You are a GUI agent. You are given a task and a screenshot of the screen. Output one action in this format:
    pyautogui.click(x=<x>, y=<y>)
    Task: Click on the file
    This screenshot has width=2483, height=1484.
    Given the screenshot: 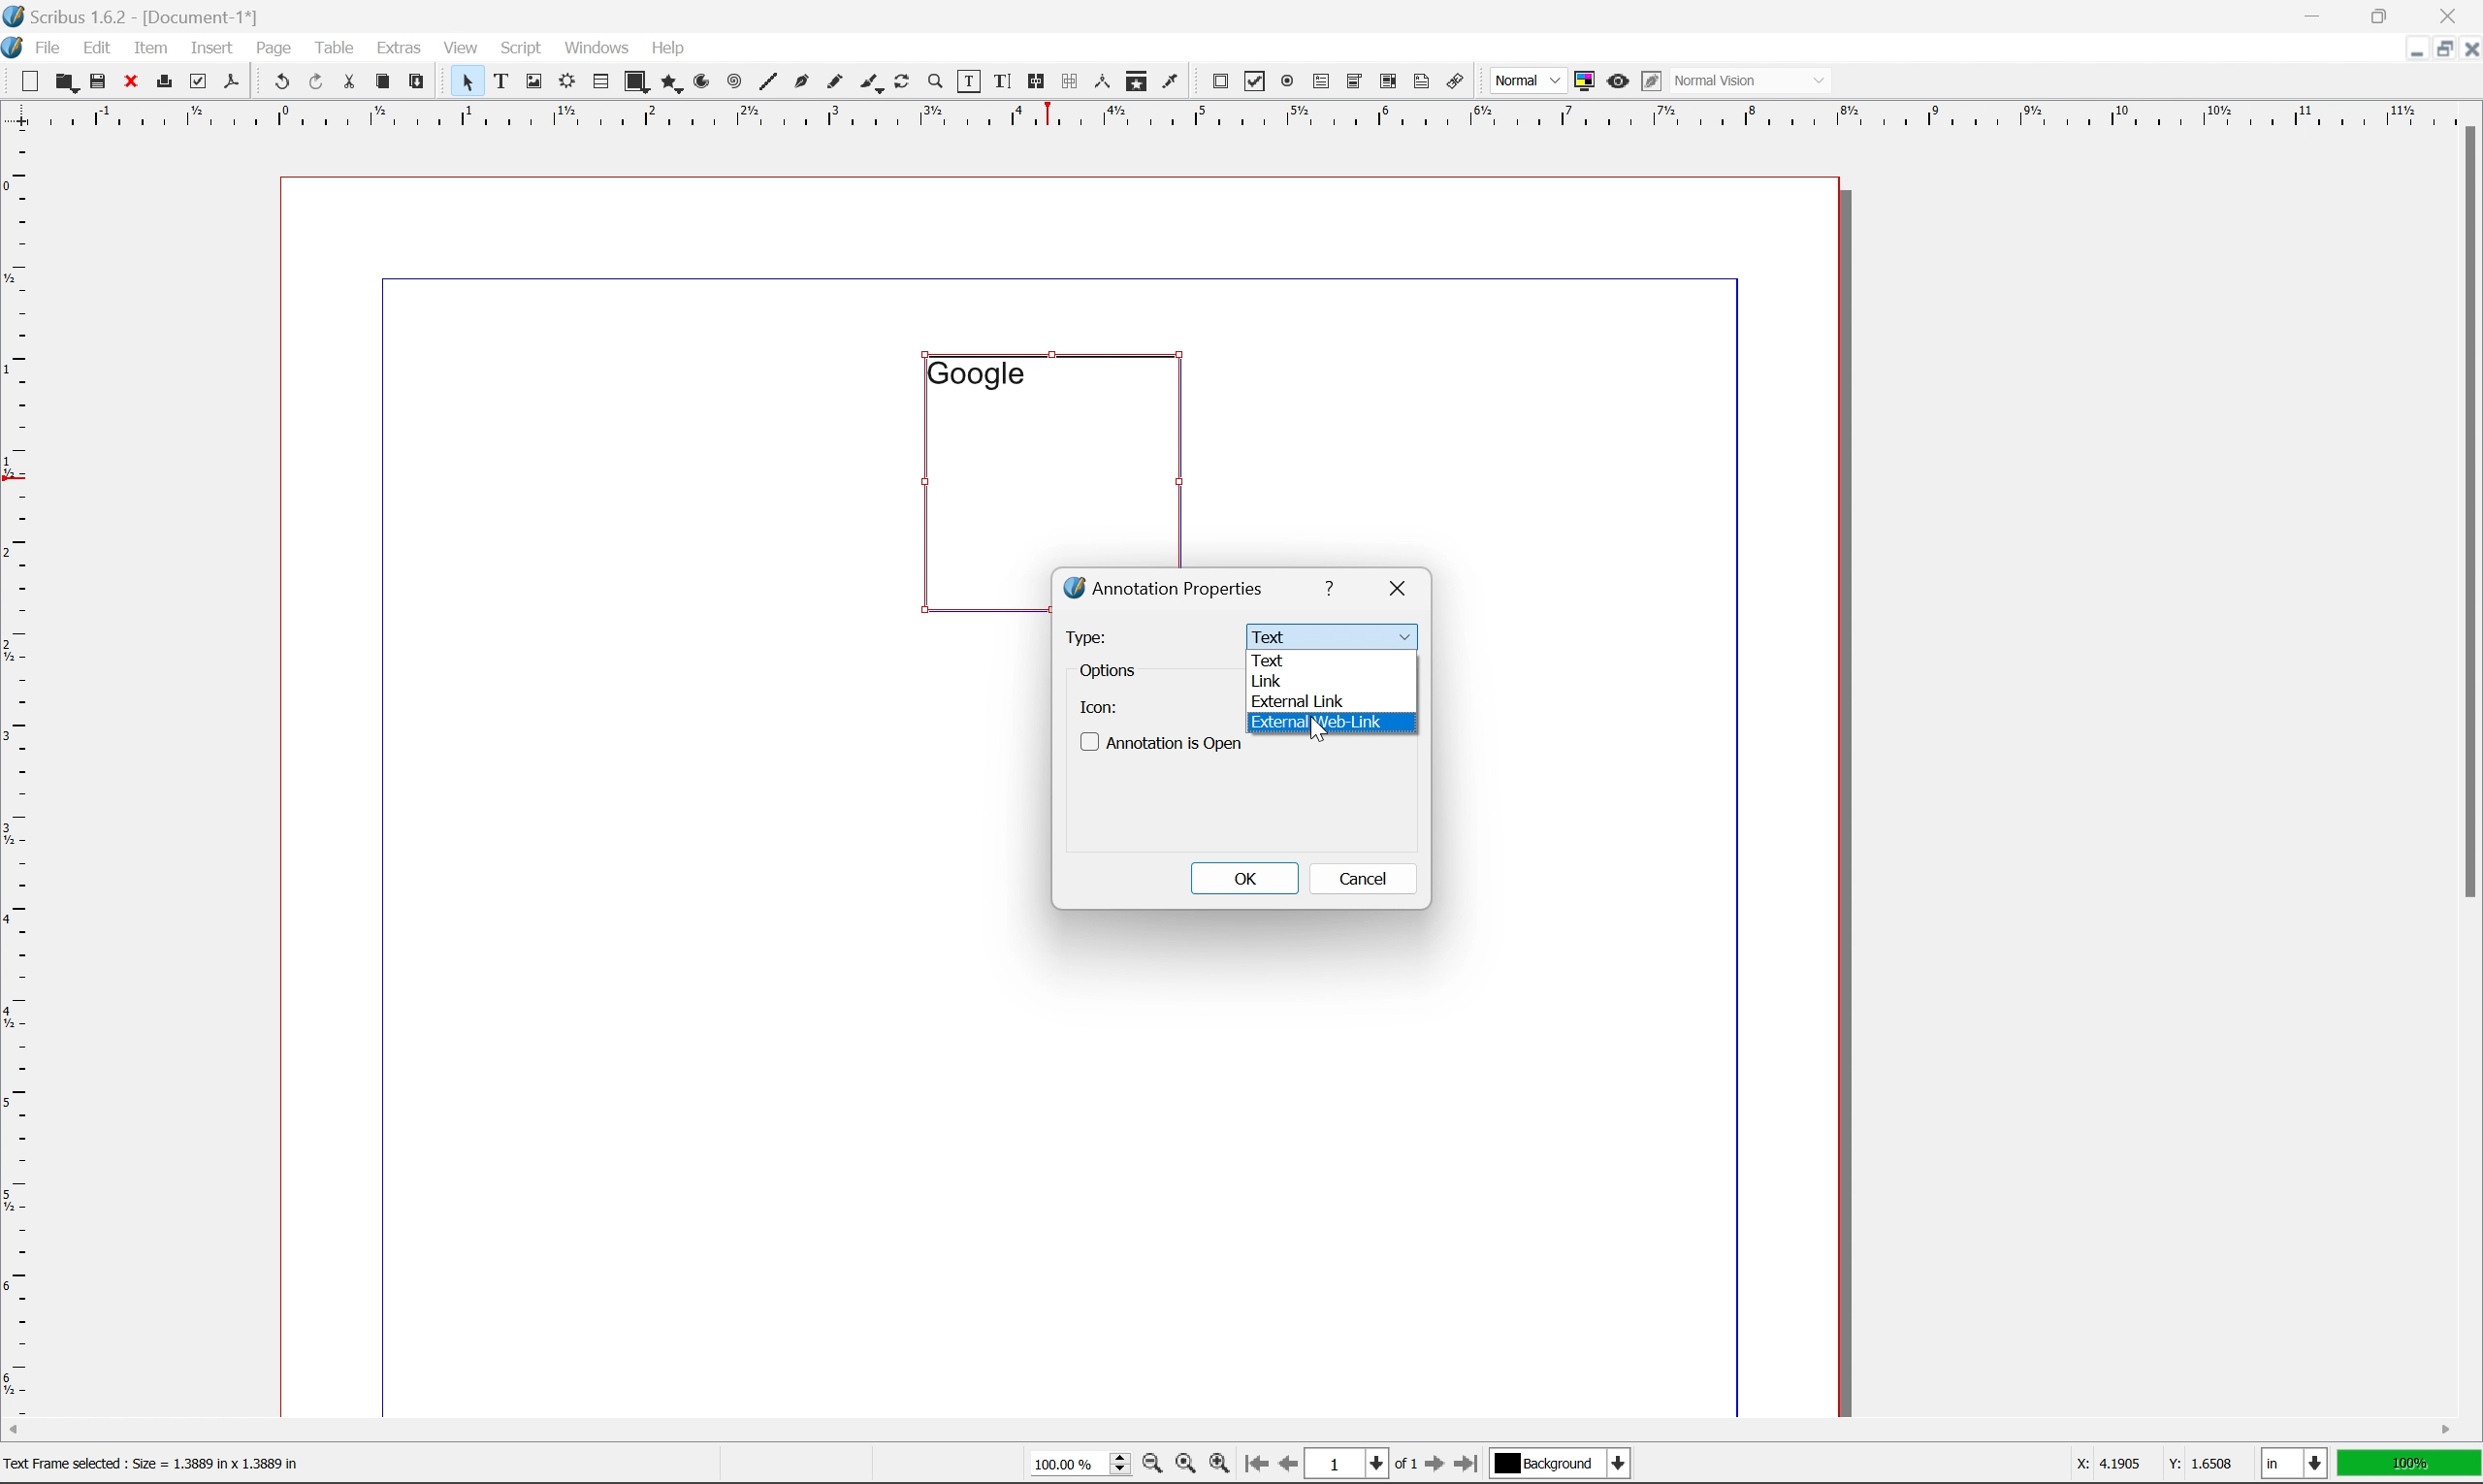 What is the action you would take?
    pyautogui.click(x=49, y=48)
    